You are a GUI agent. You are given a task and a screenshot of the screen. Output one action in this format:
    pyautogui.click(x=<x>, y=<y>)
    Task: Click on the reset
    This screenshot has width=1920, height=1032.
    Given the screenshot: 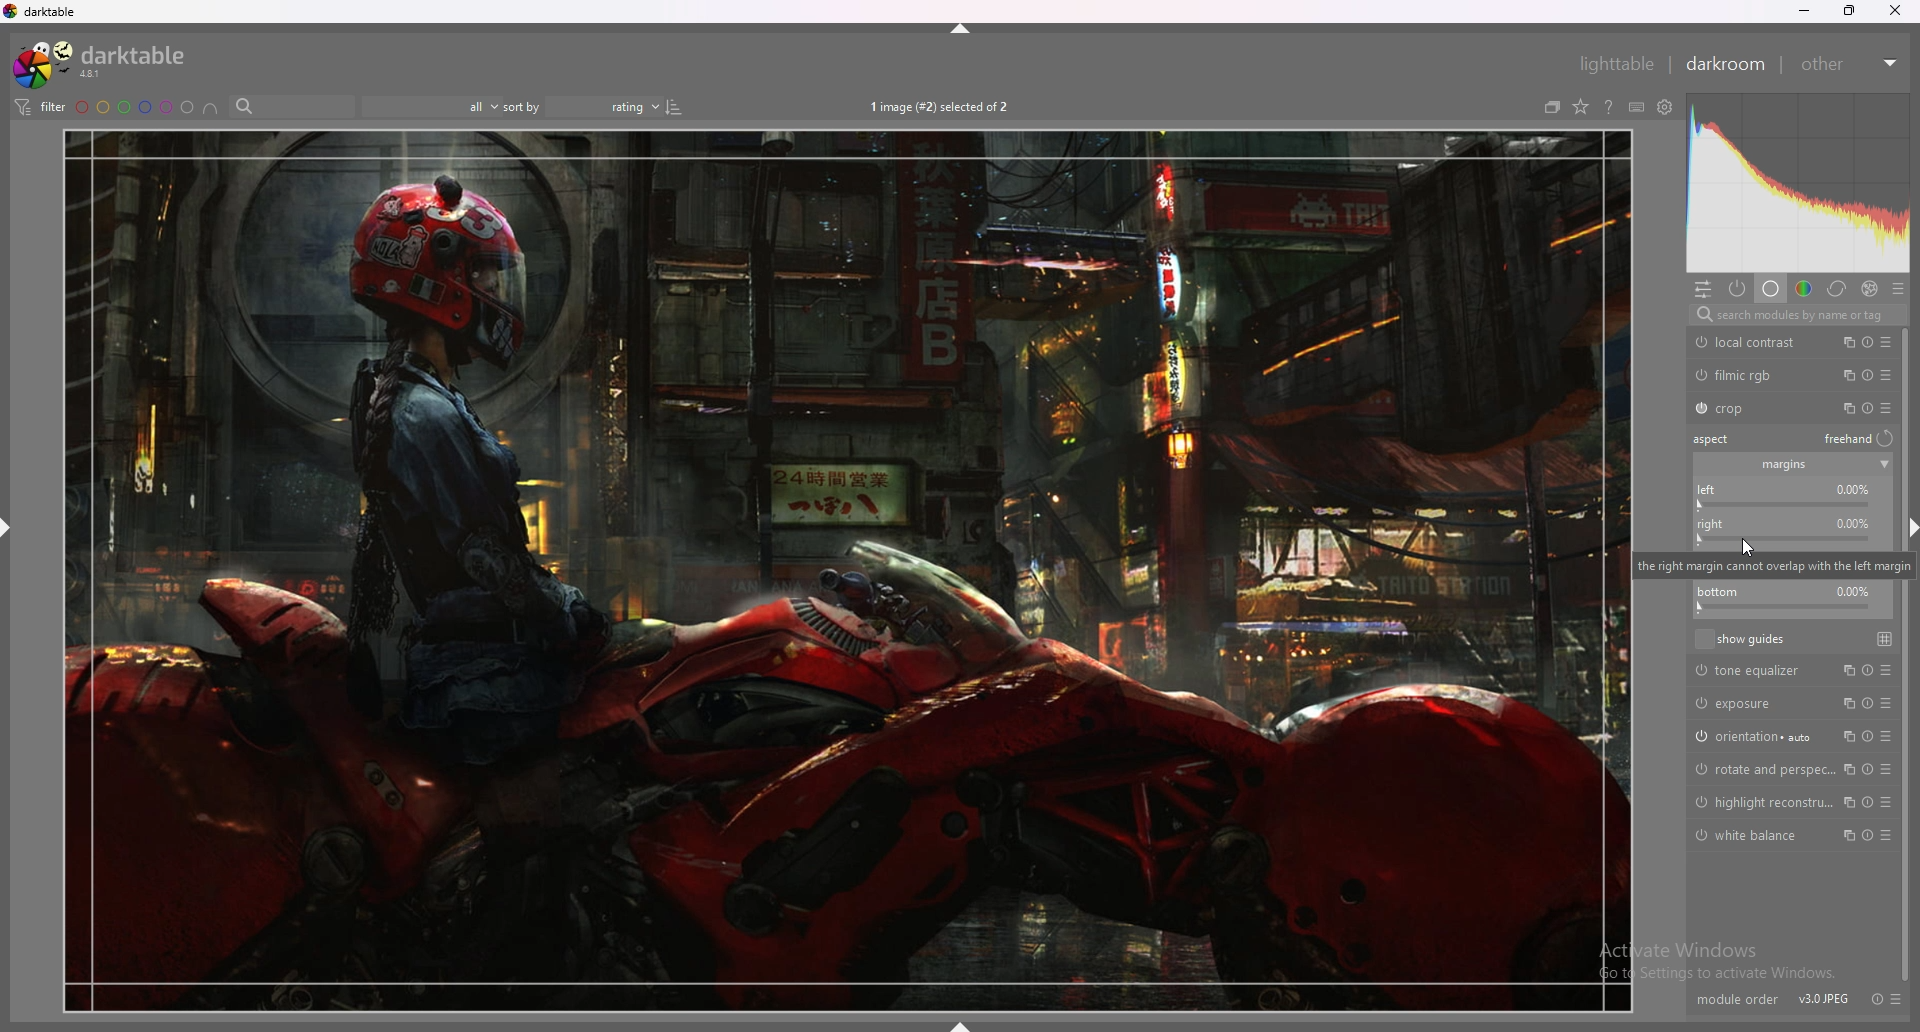 What is the action you would take?
    pyautogui.click(x=1866, y=836)
    